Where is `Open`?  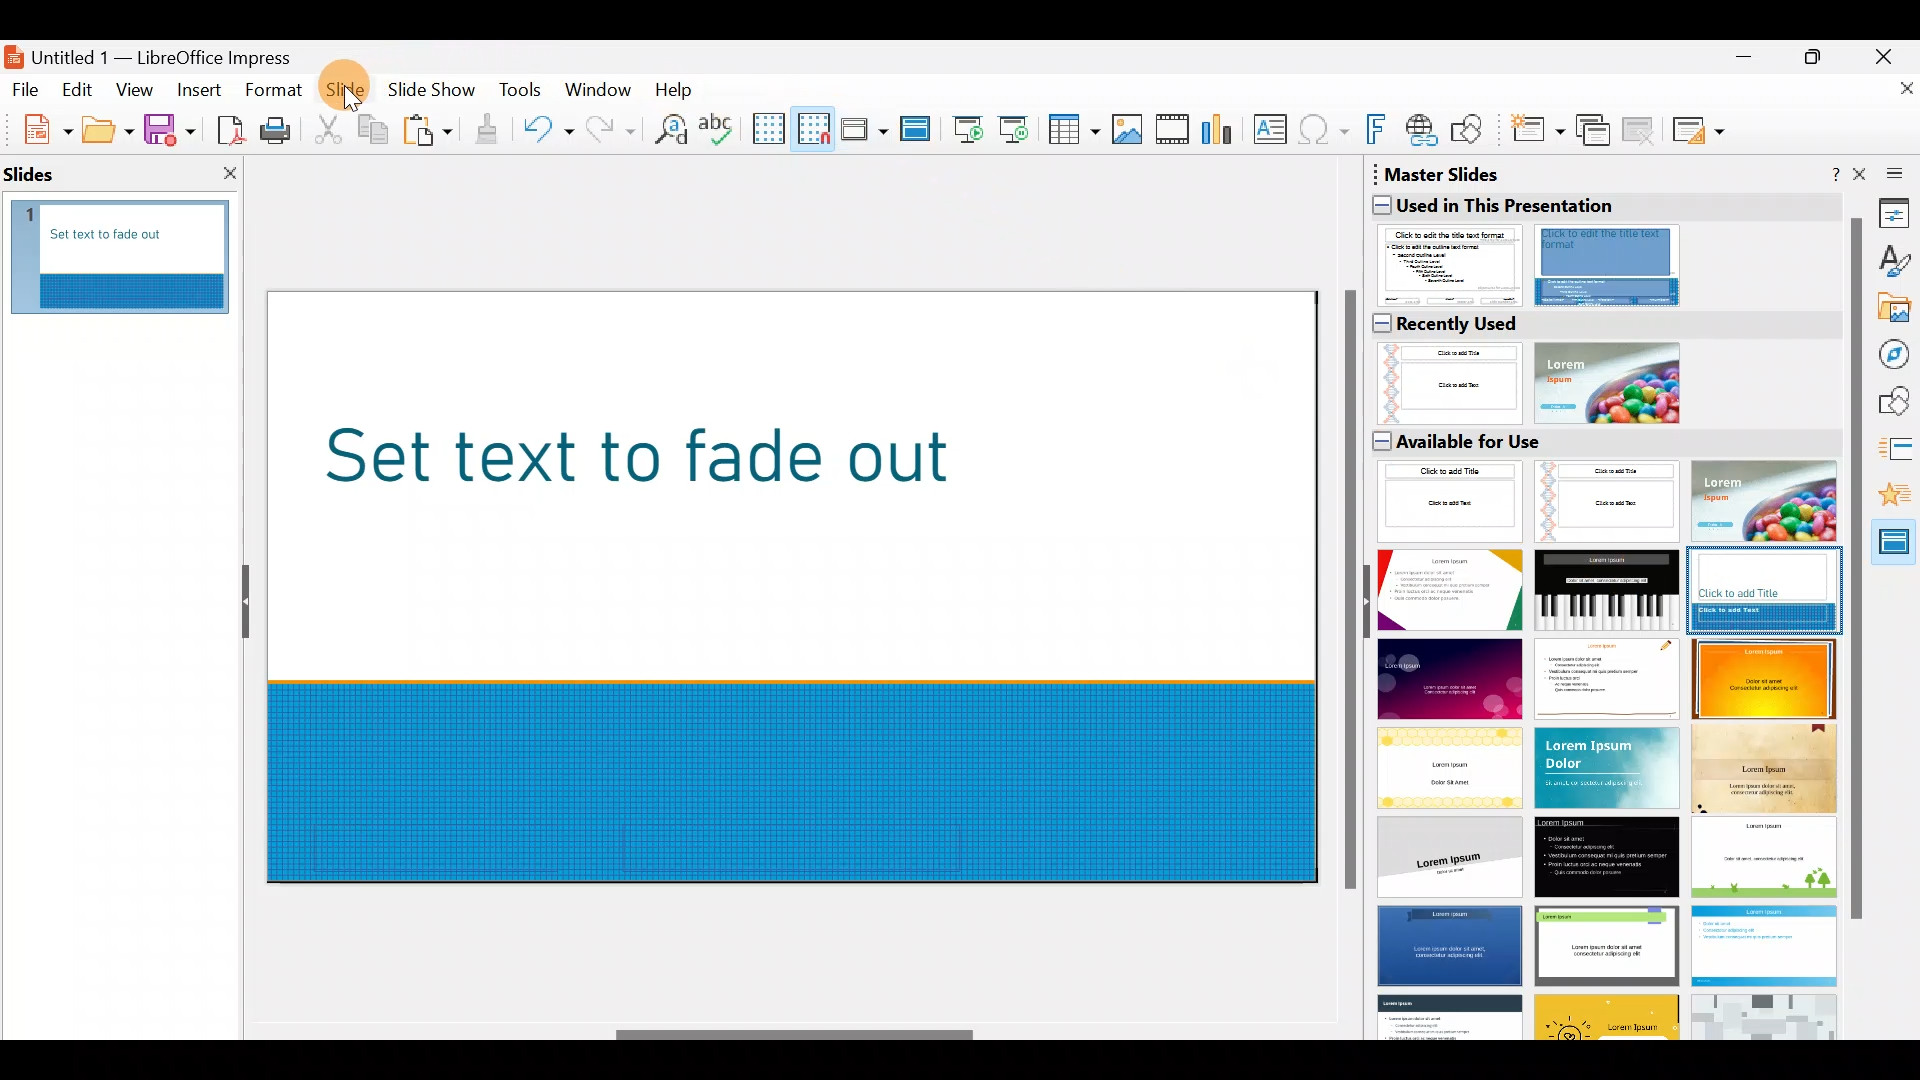
Open is located at coordinates (108, 130).